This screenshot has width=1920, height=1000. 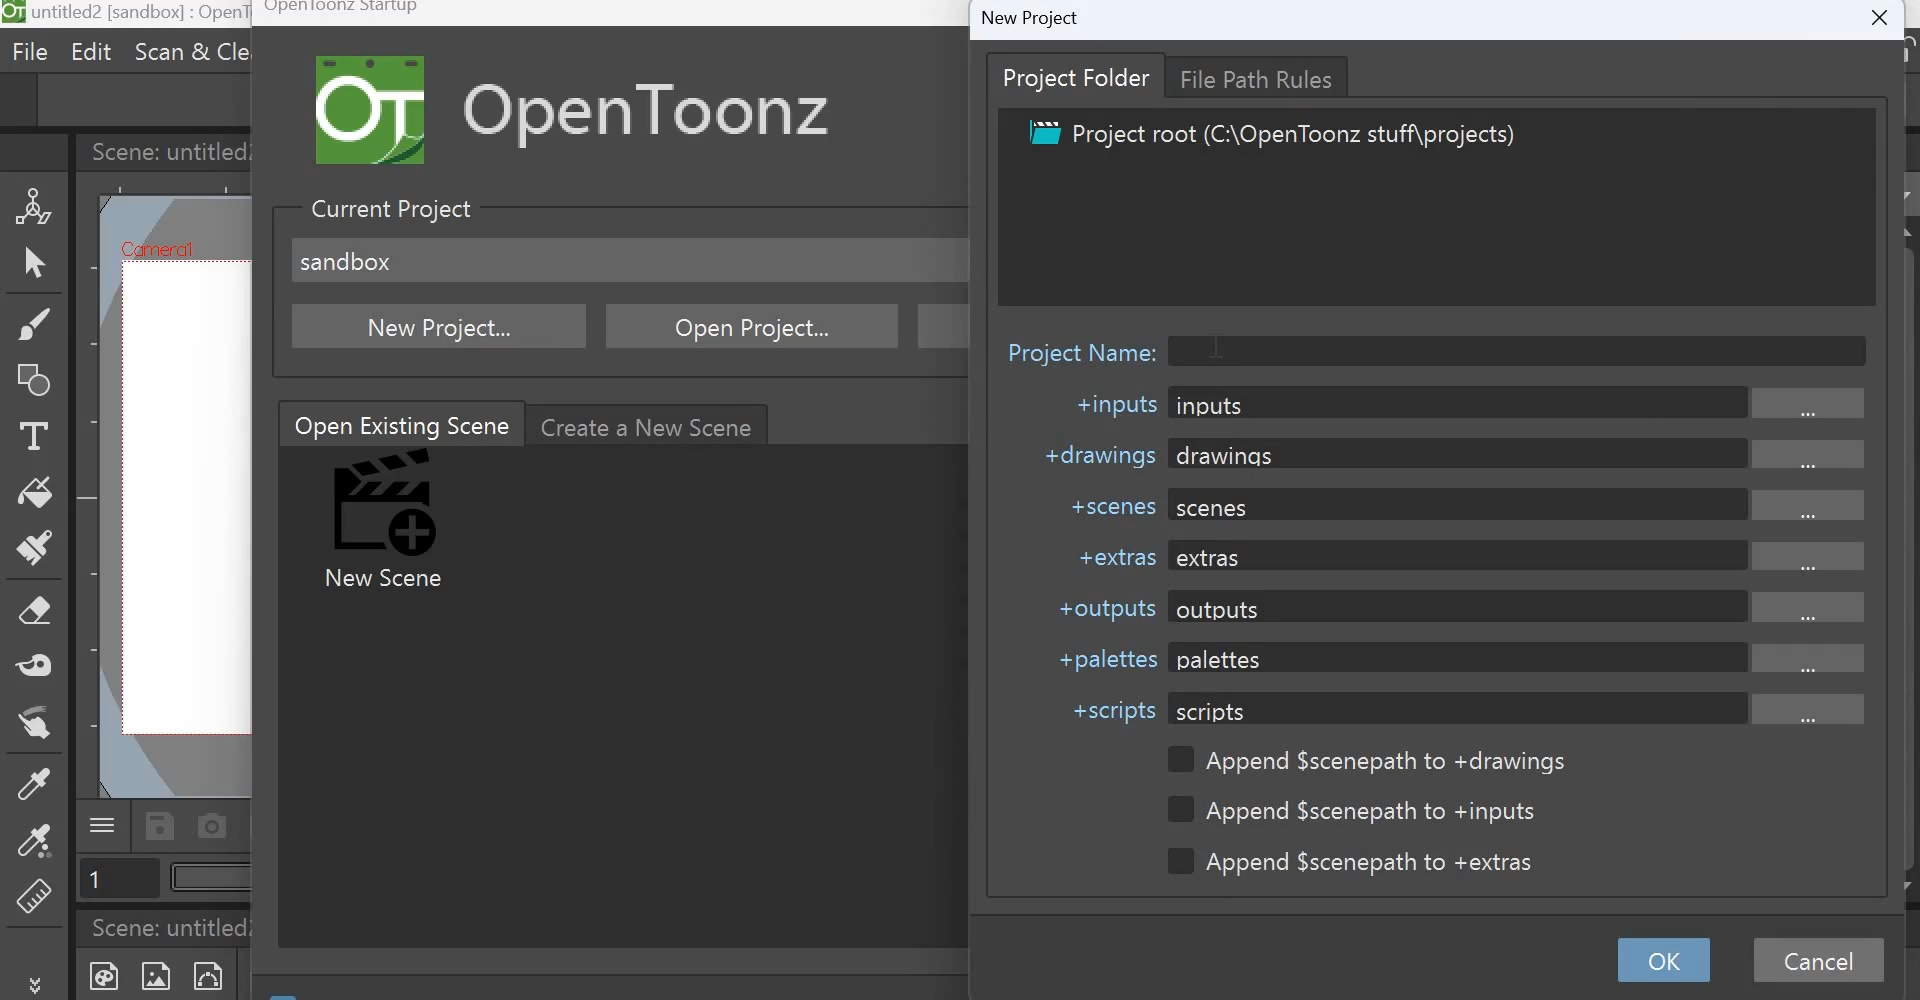 I want to click on New Project, so click(x=1030, y=17).